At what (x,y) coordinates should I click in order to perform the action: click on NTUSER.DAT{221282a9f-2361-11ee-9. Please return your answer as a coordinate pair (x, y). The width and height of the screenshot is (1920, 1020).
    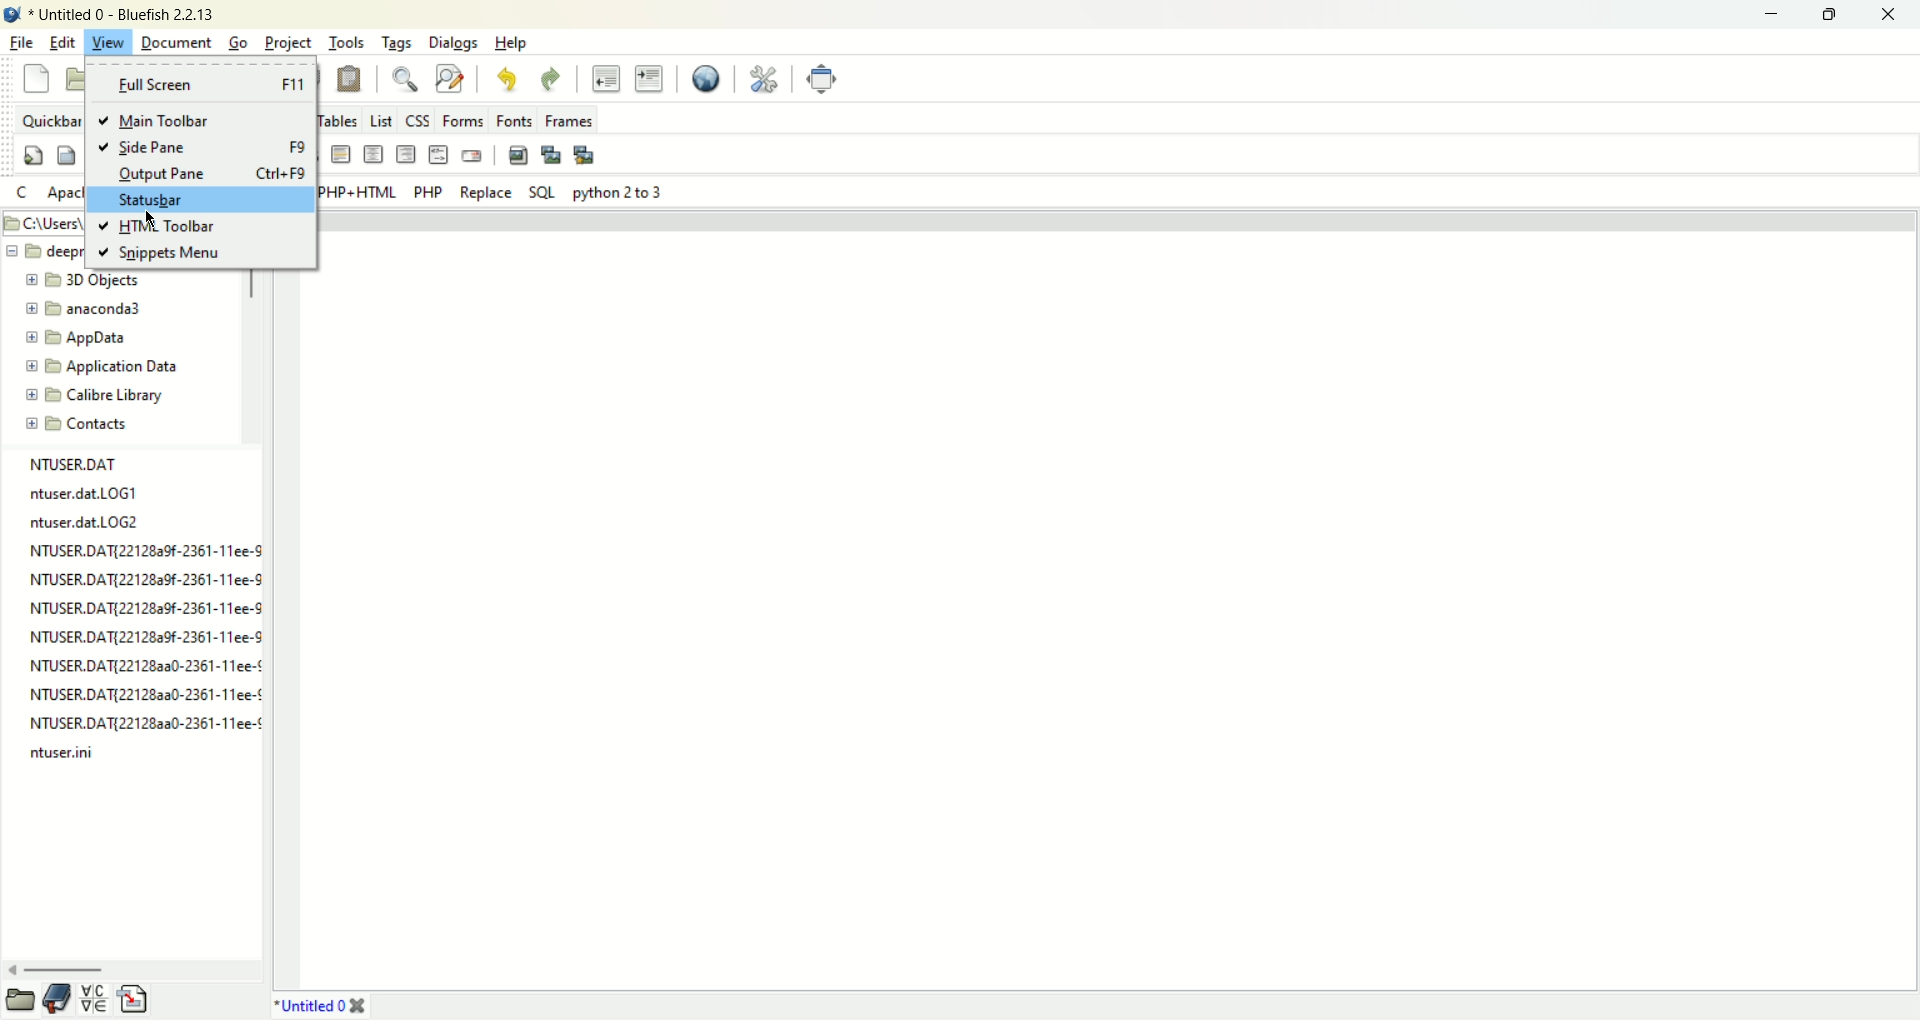
    Looking at the image, I should click on (146, 607).